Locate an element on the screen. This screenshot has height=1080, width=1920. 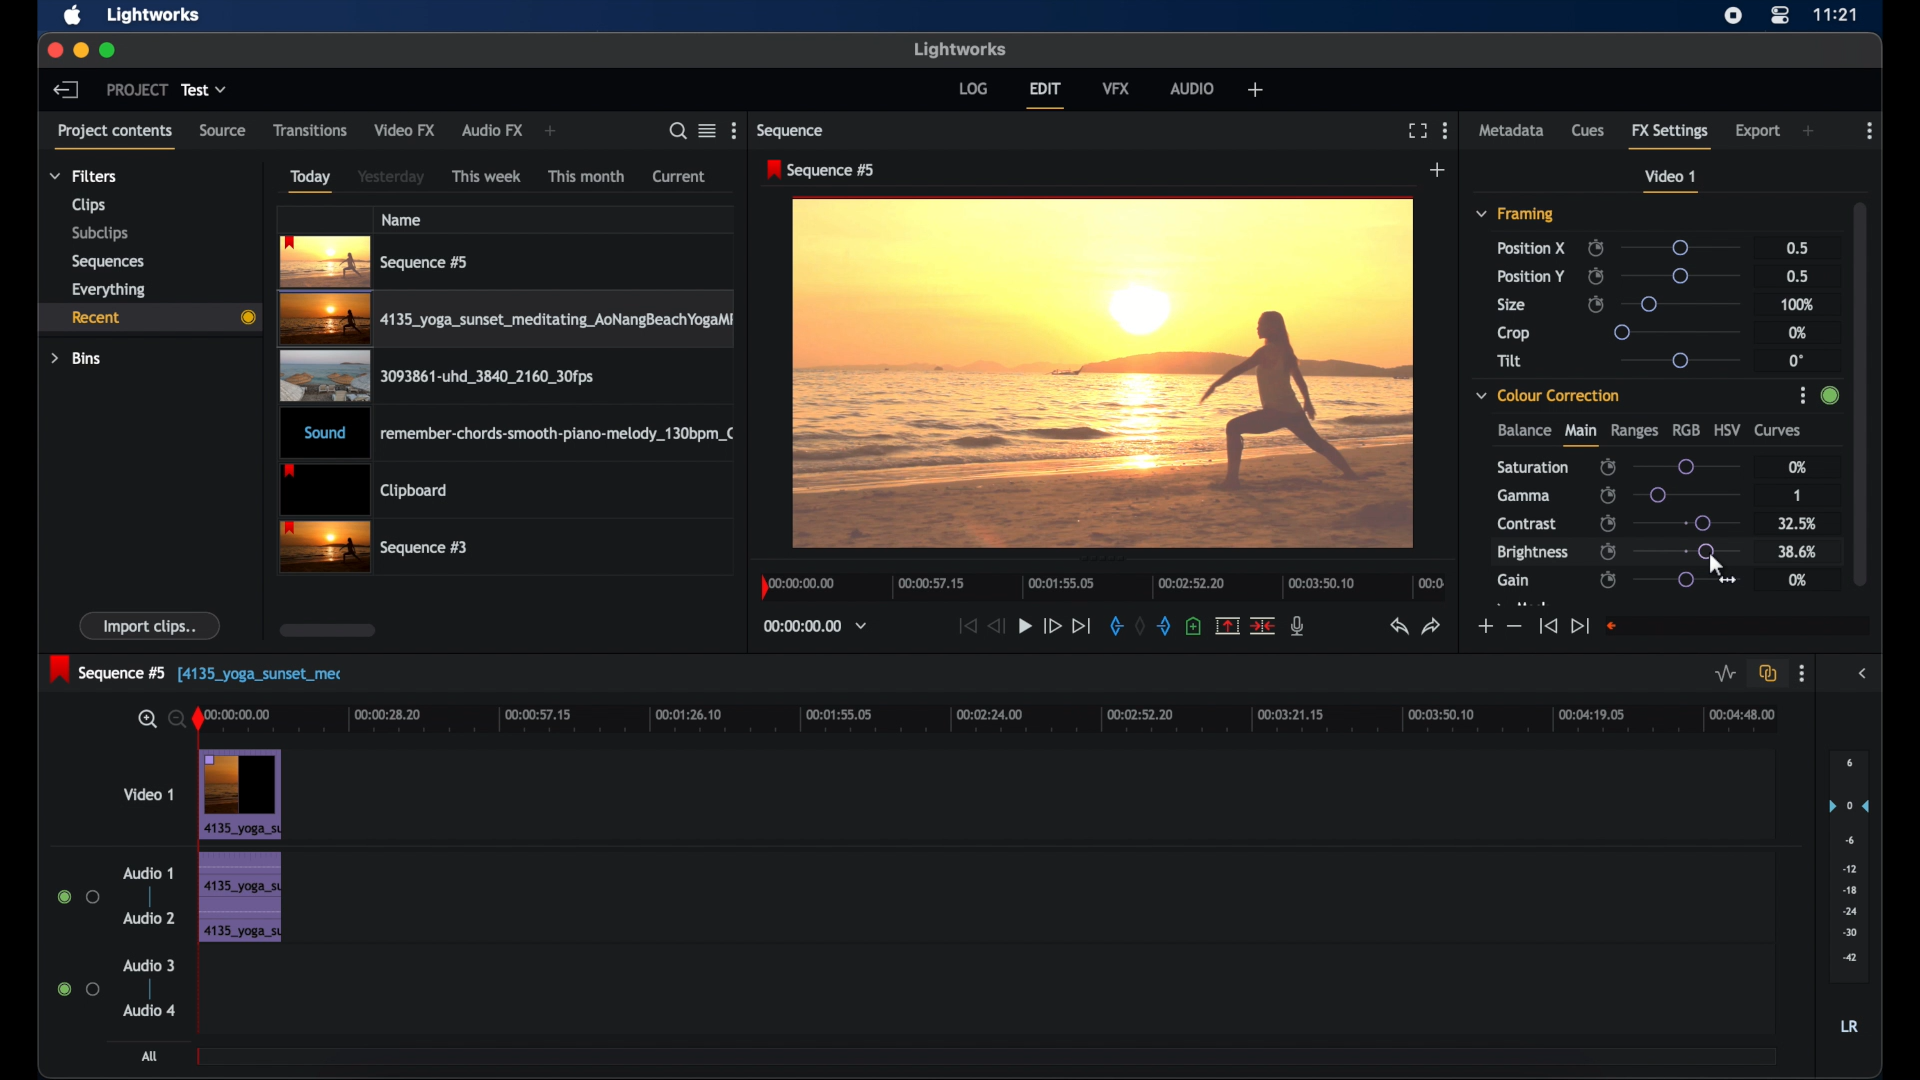
filters dropdown is located at coordinates (89, 177).